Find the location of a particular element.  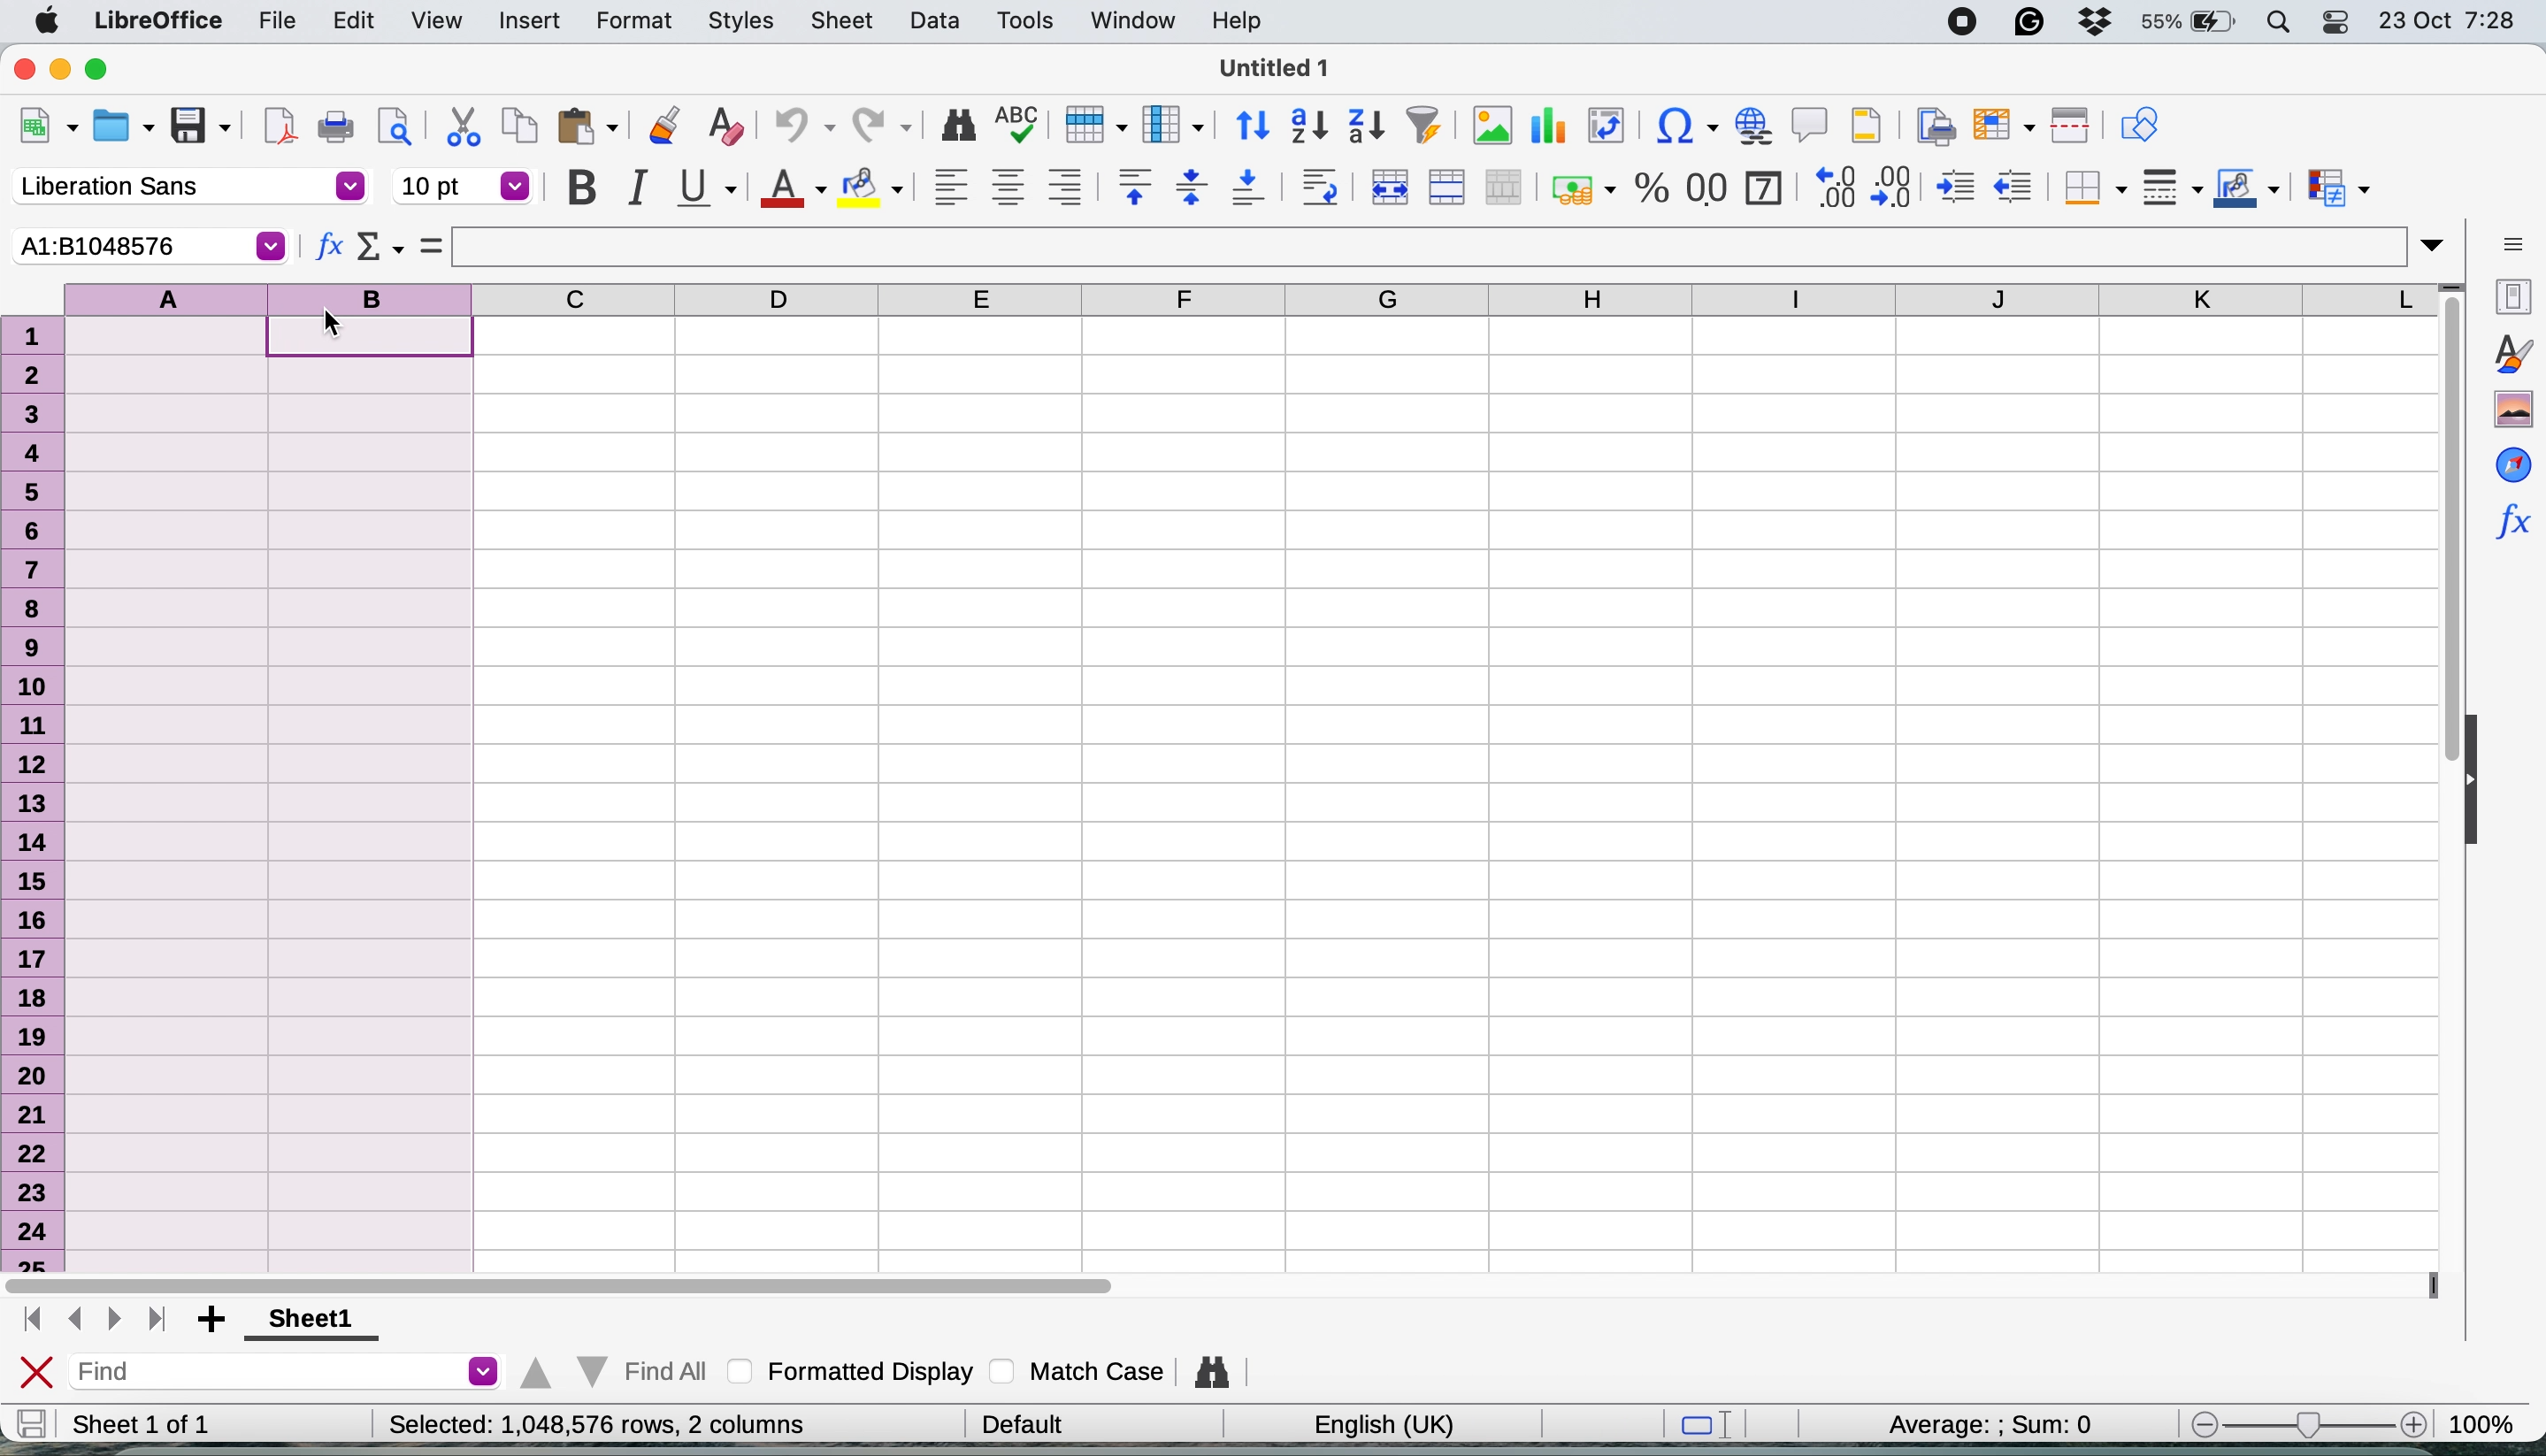

column is located at coordinates (1175, 124).